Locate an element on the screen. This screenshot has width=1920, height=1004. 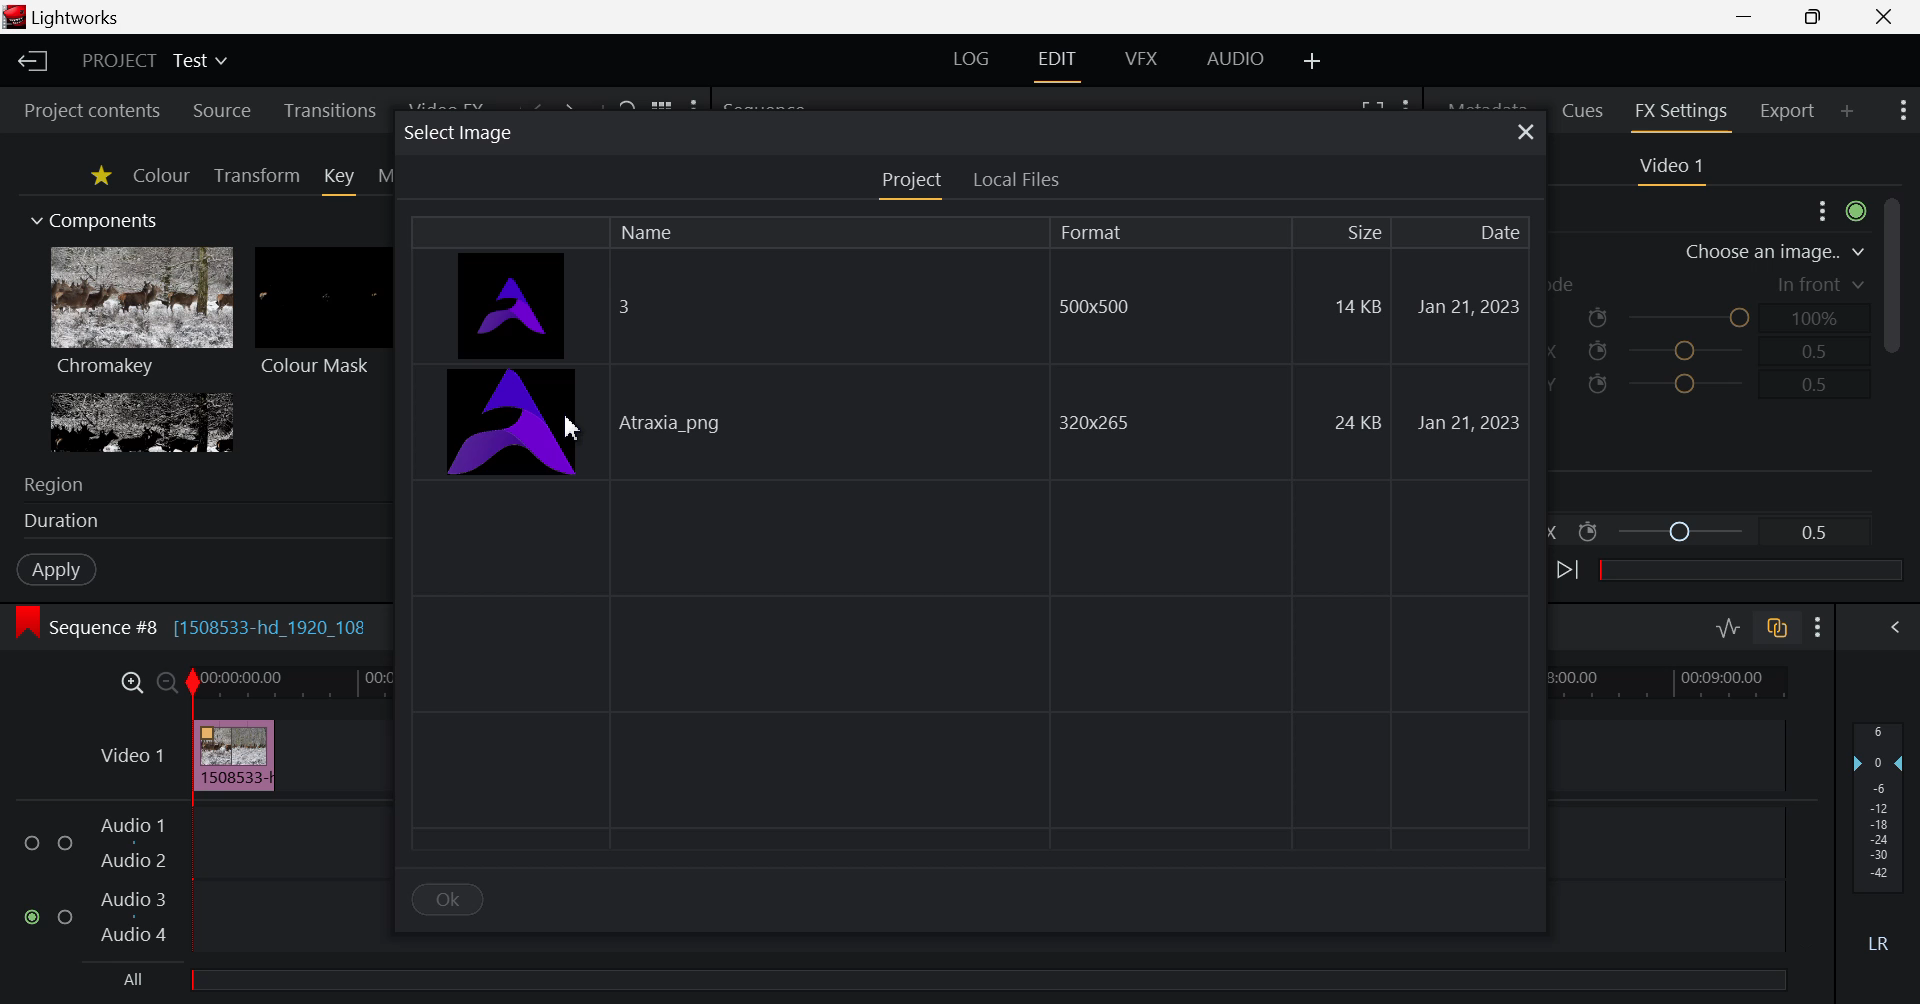
Video 1 is located at coordinates (125, 758).